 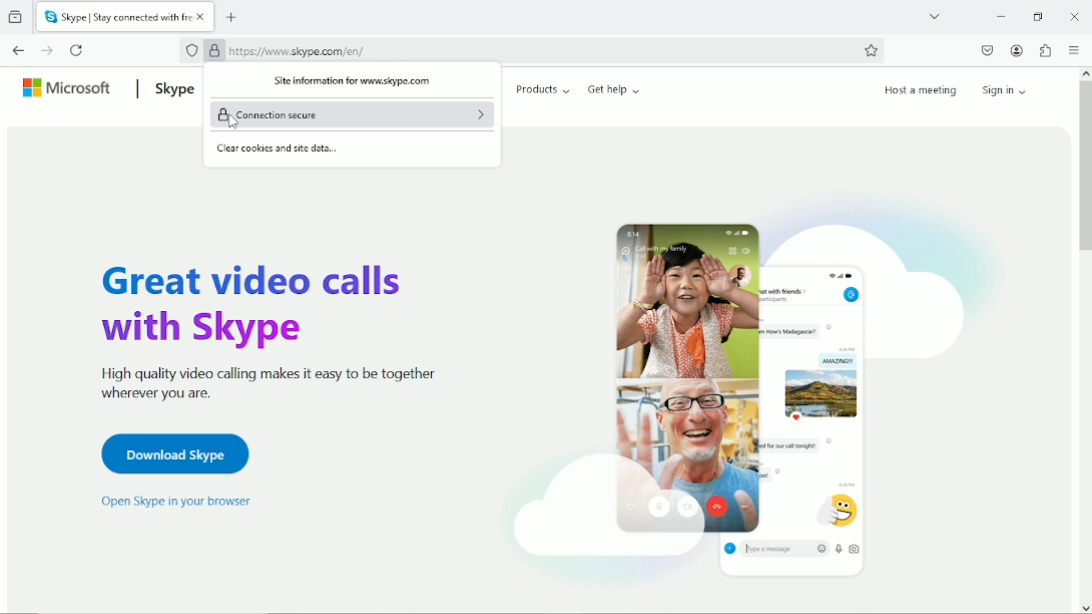 What do you see at coordinates (279, 150) in the screenshot?
I see `Clear cookies and site data` at bounding box center [279, 150].